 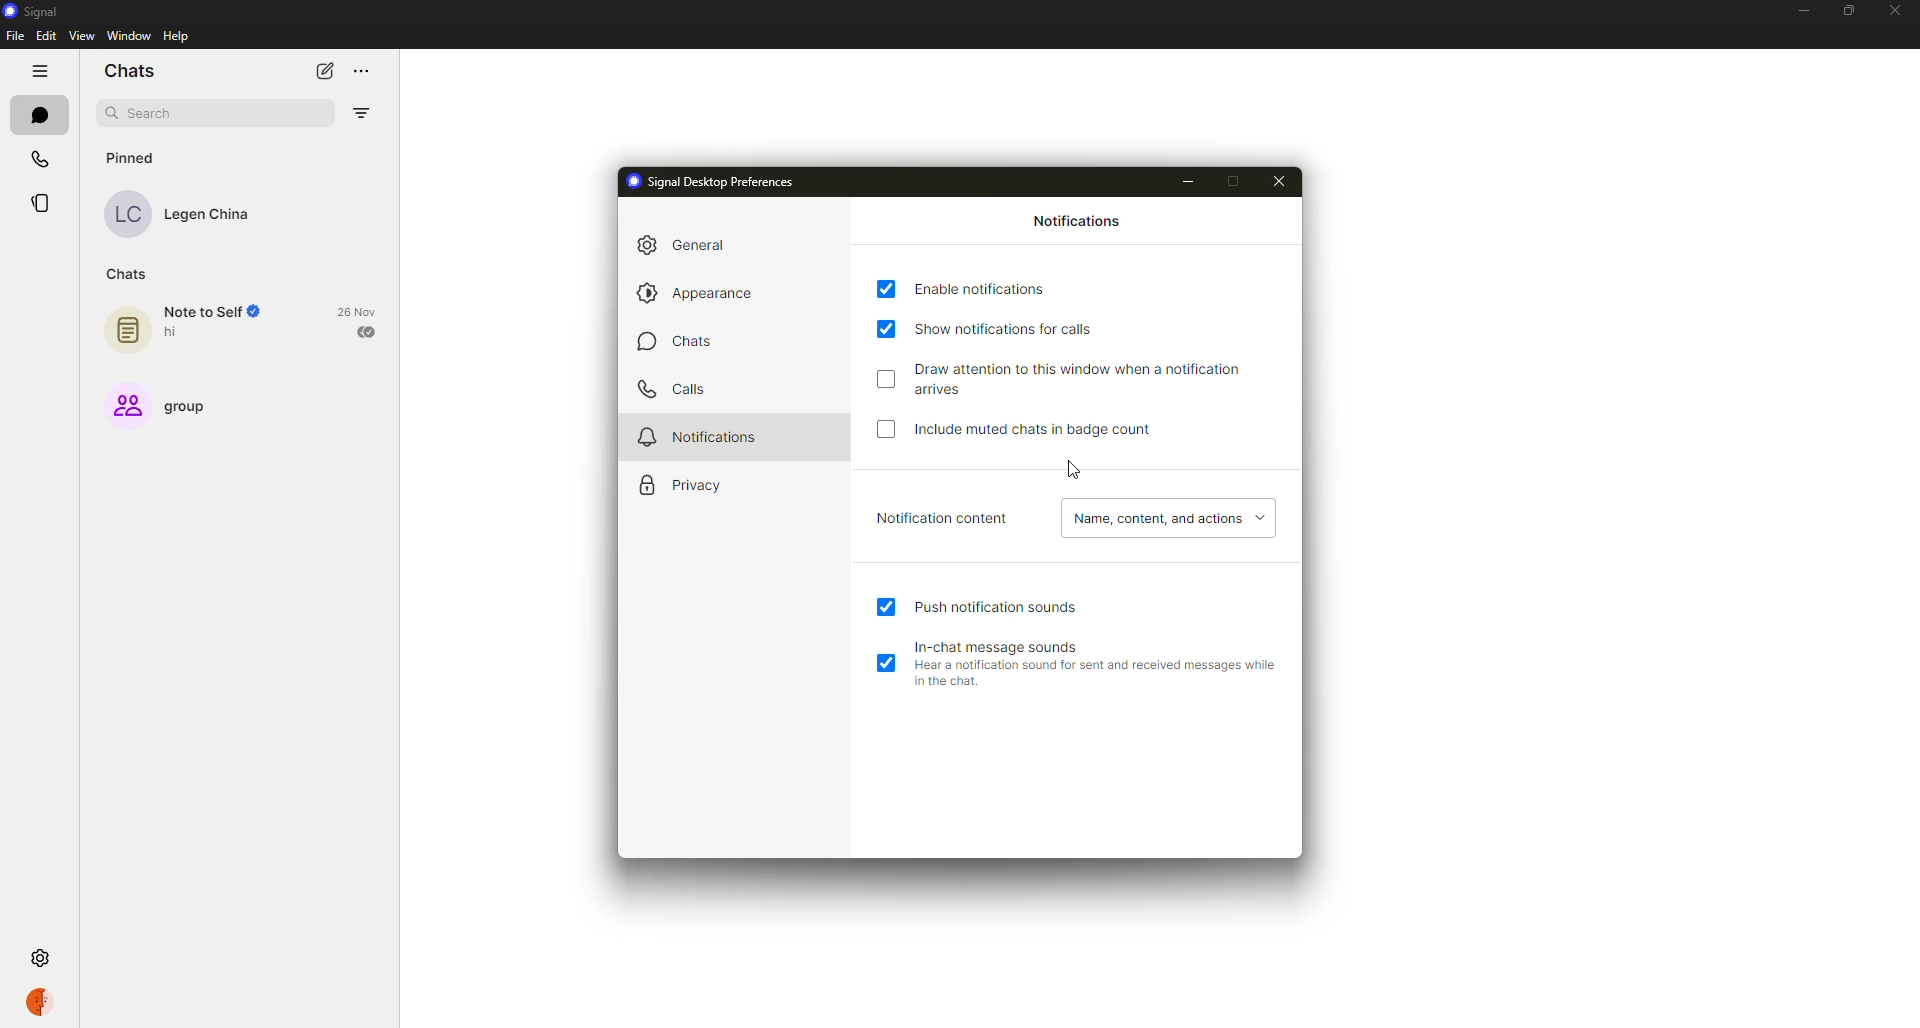 I want to click on contact, so click(x=192, y=211).